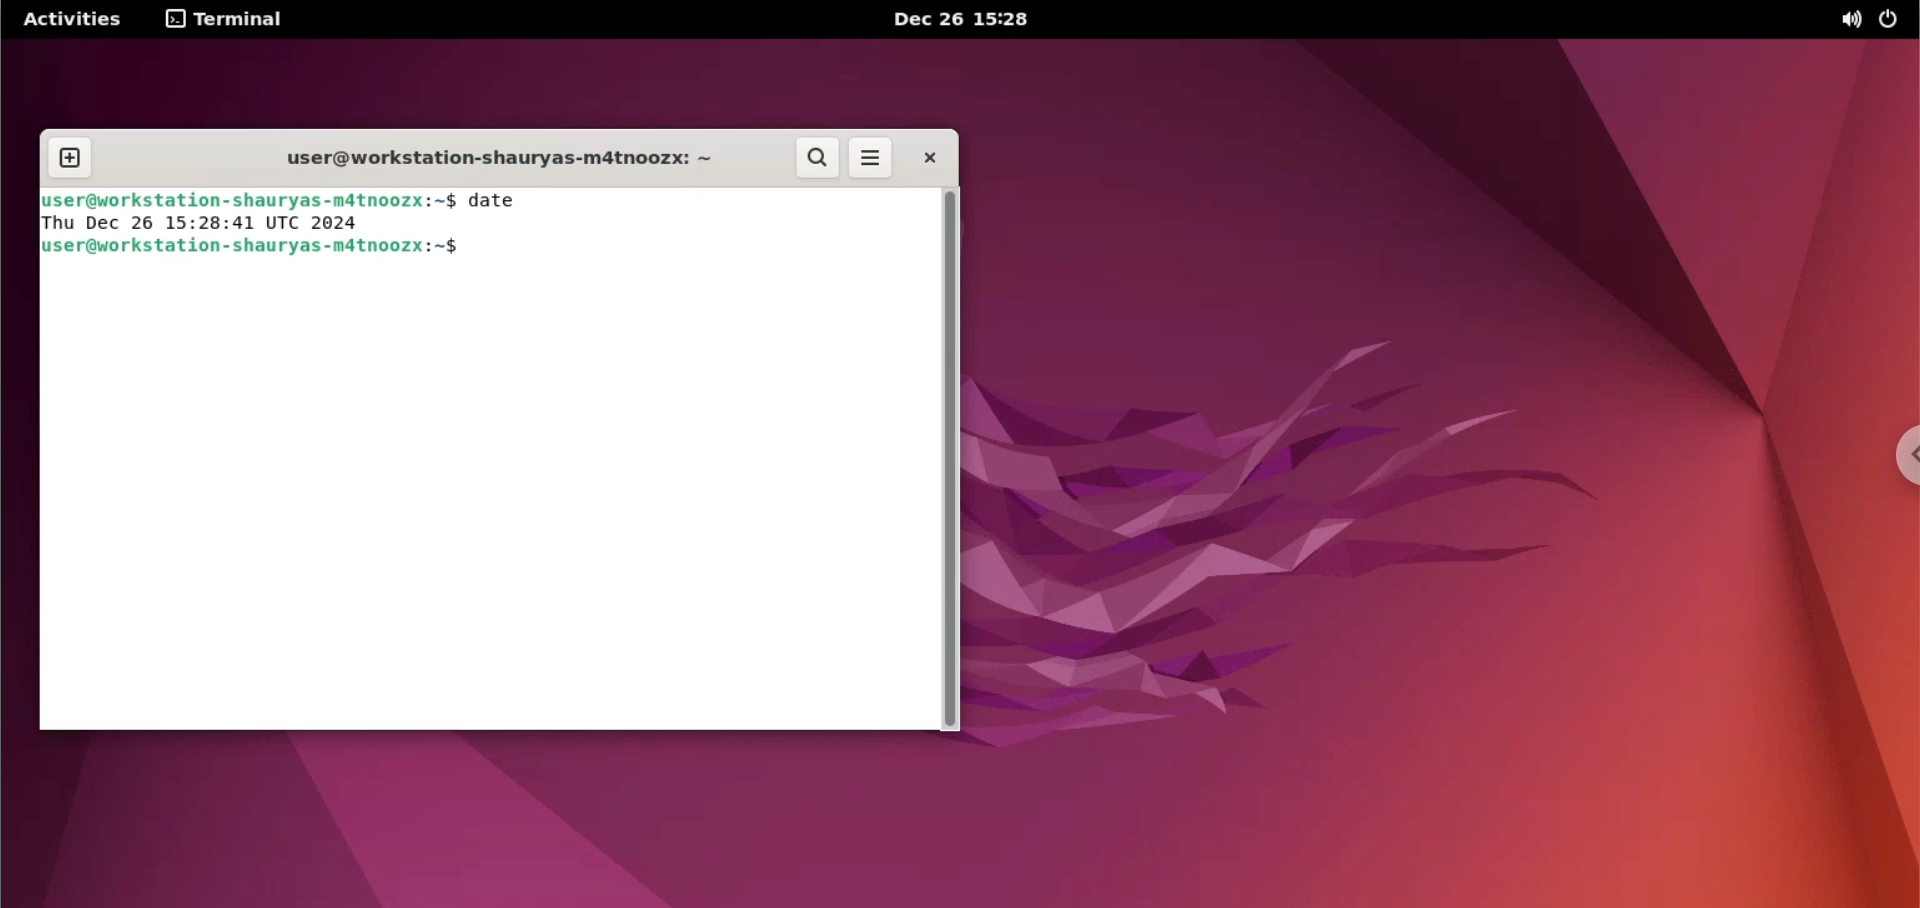  I want to click on scrollbar, so click(947, 459).